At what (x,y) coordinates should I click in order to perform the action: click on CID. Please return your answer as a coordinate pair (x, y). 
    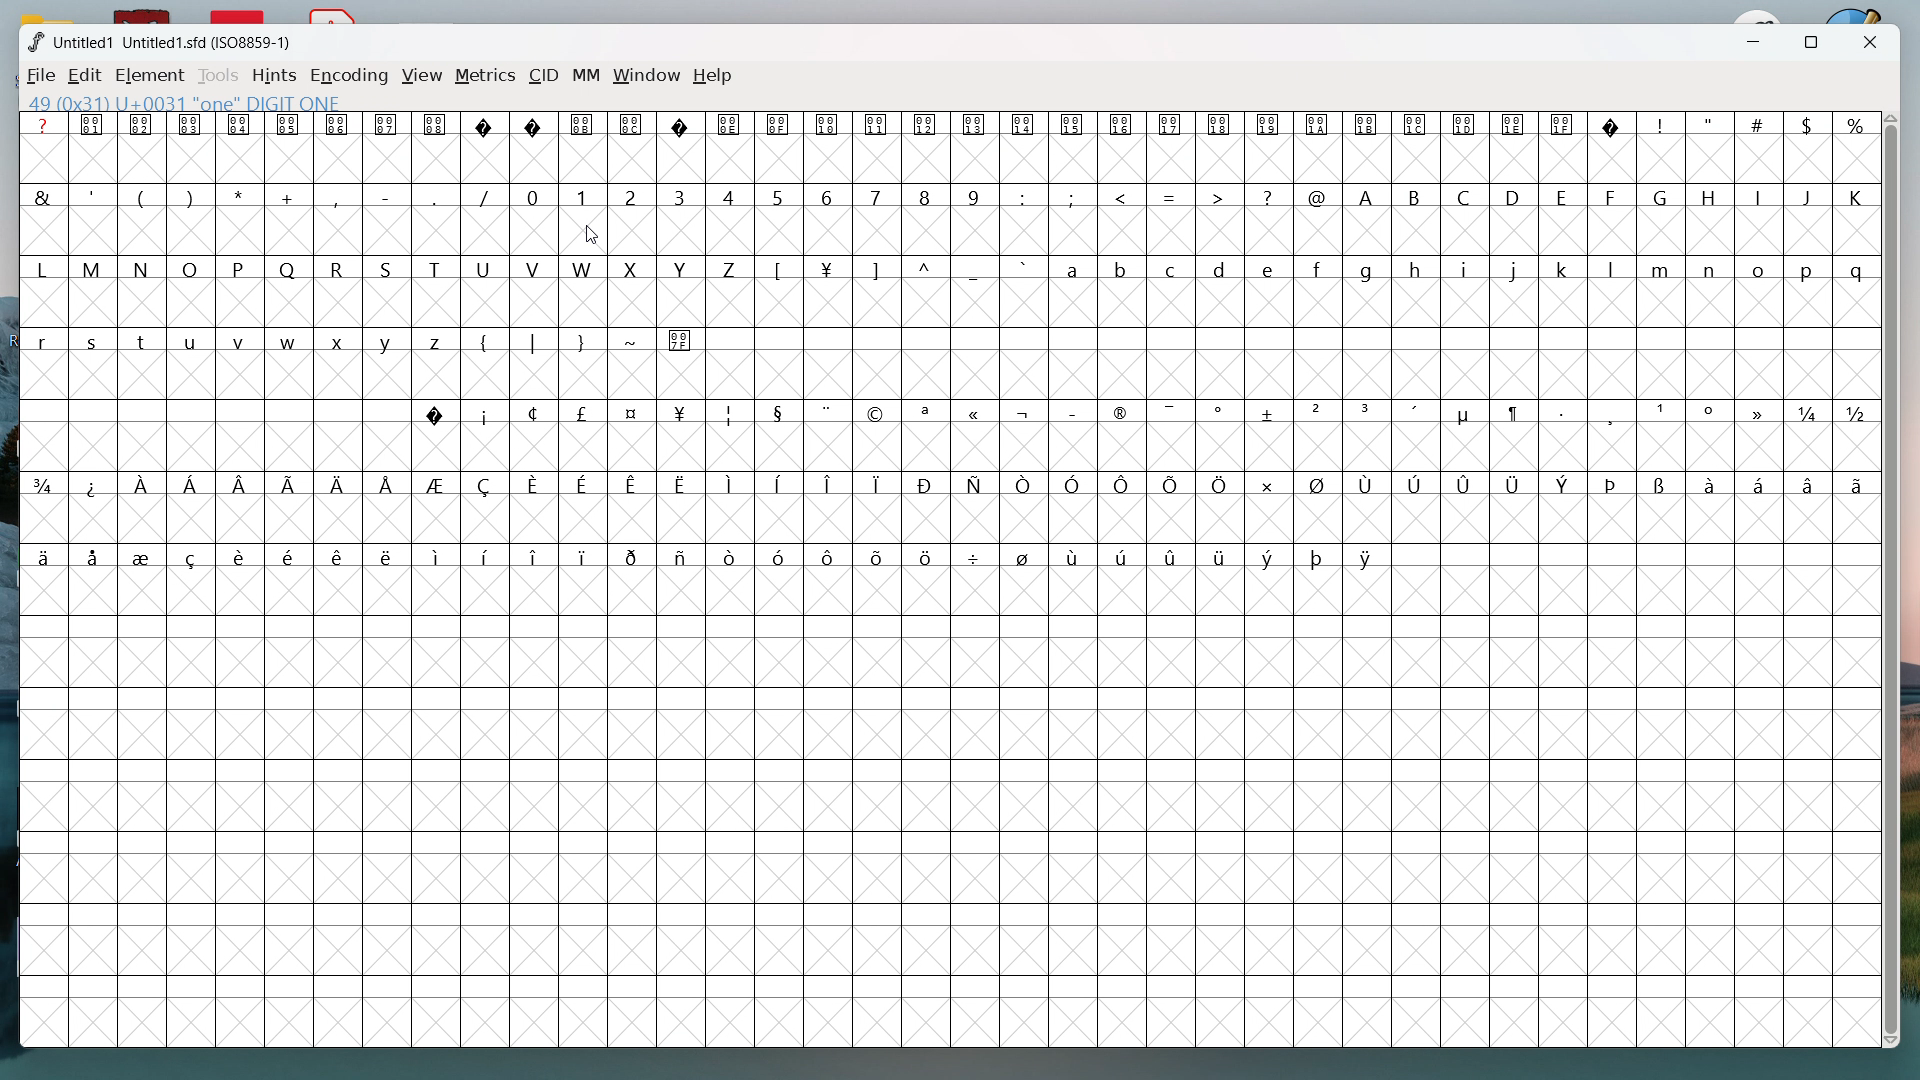
    Looking at the image, I should click on (545, 76).